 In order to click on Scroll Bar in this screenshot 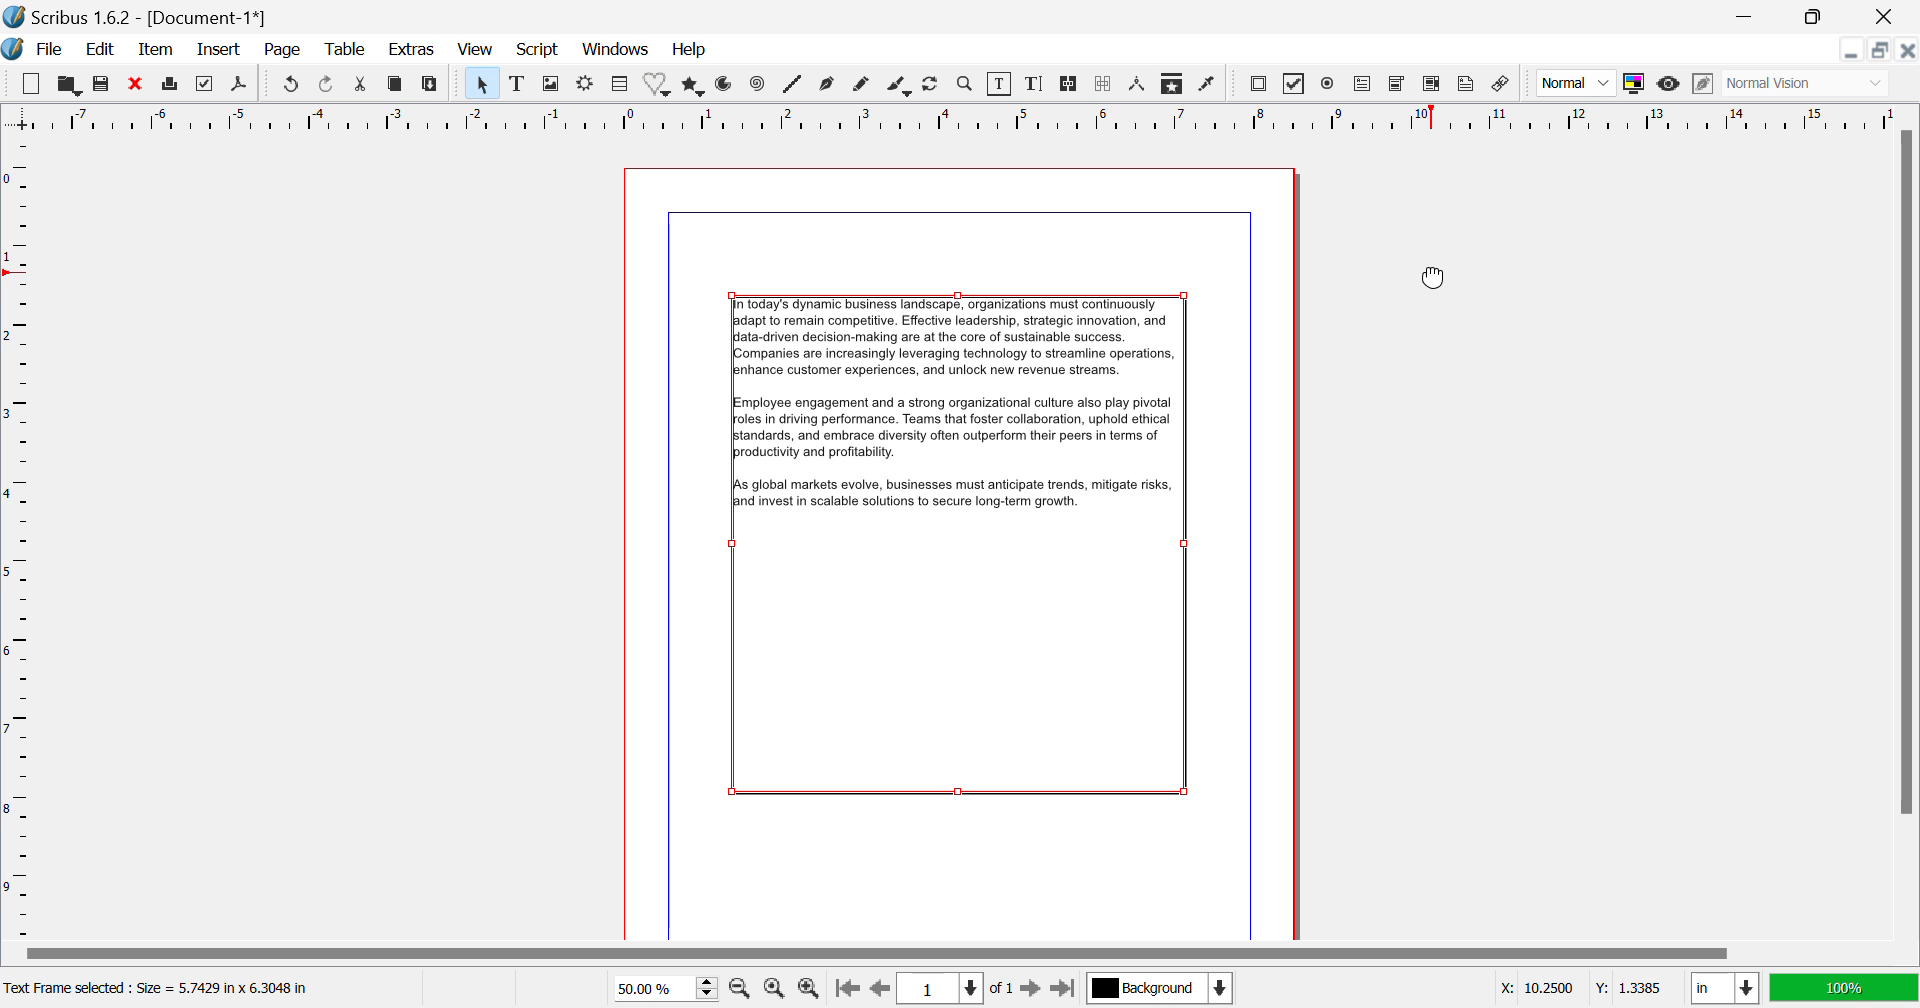, I will do `click(971, 952)`.